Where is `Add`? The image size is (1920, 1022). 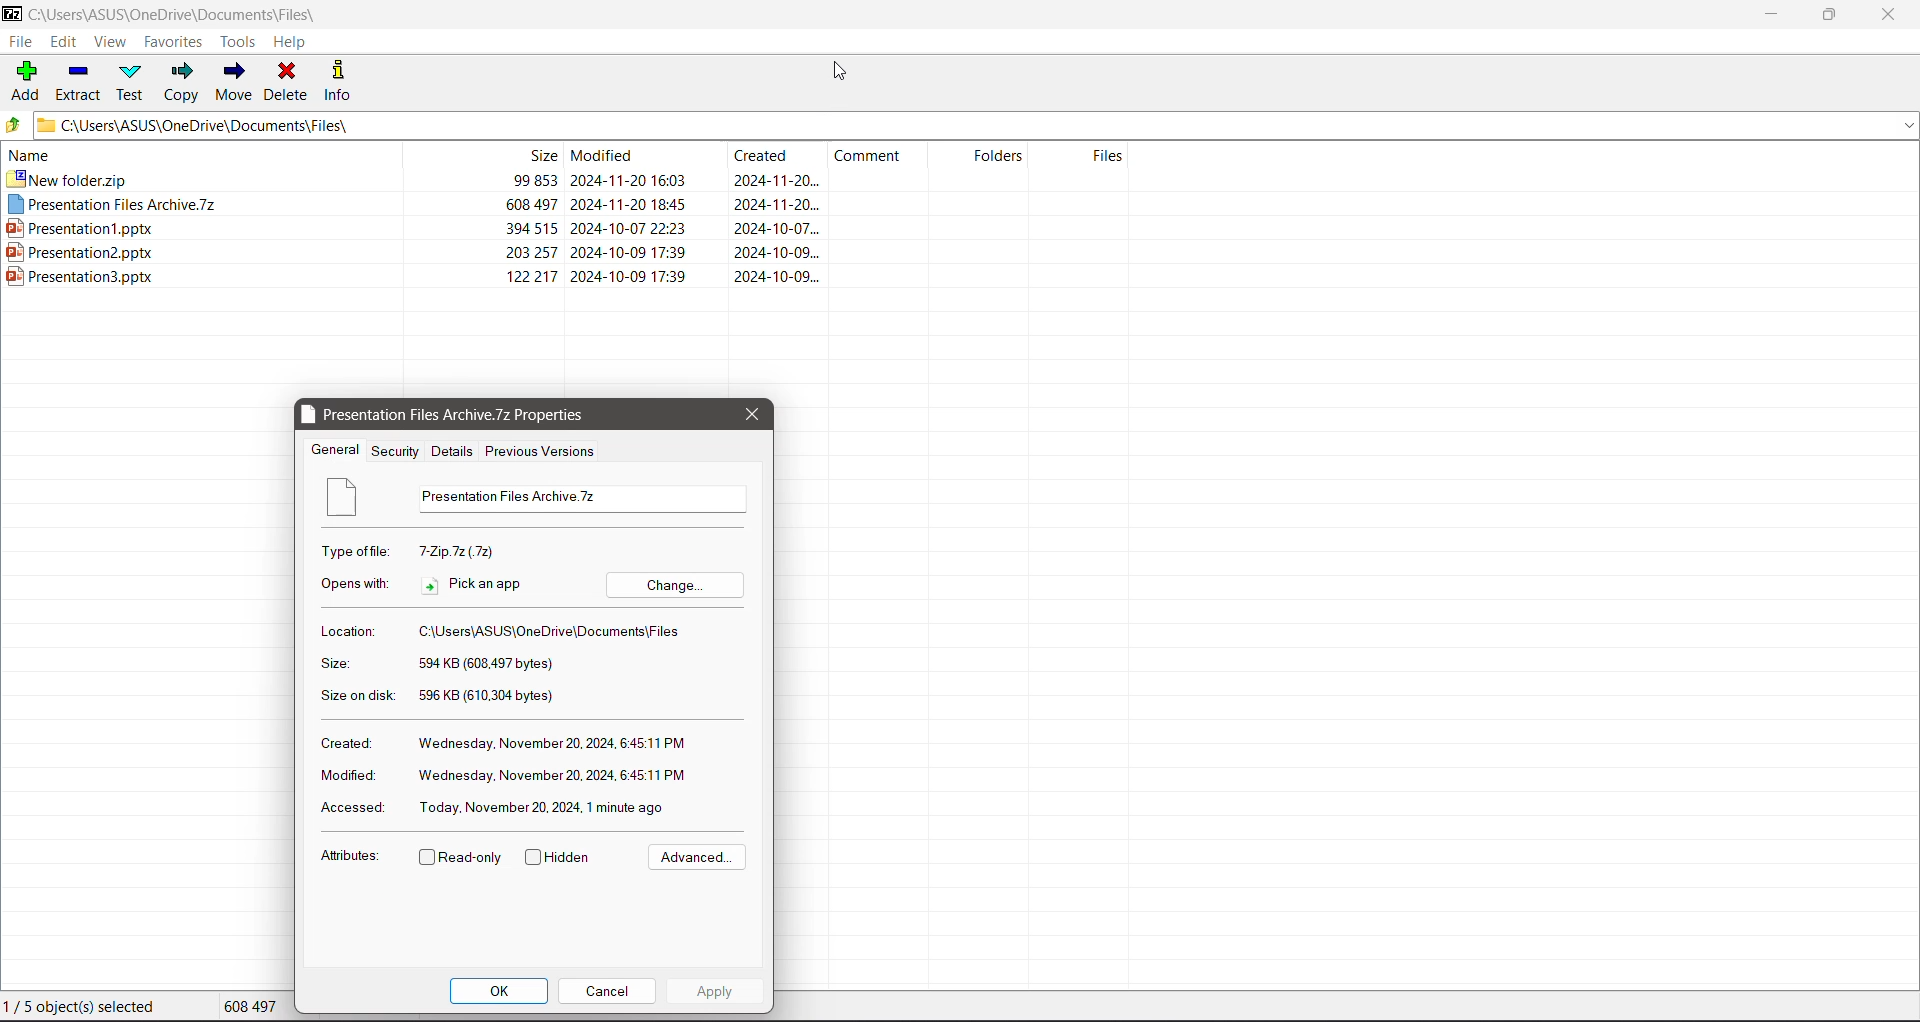 Add is located at coordinates (23, 80).